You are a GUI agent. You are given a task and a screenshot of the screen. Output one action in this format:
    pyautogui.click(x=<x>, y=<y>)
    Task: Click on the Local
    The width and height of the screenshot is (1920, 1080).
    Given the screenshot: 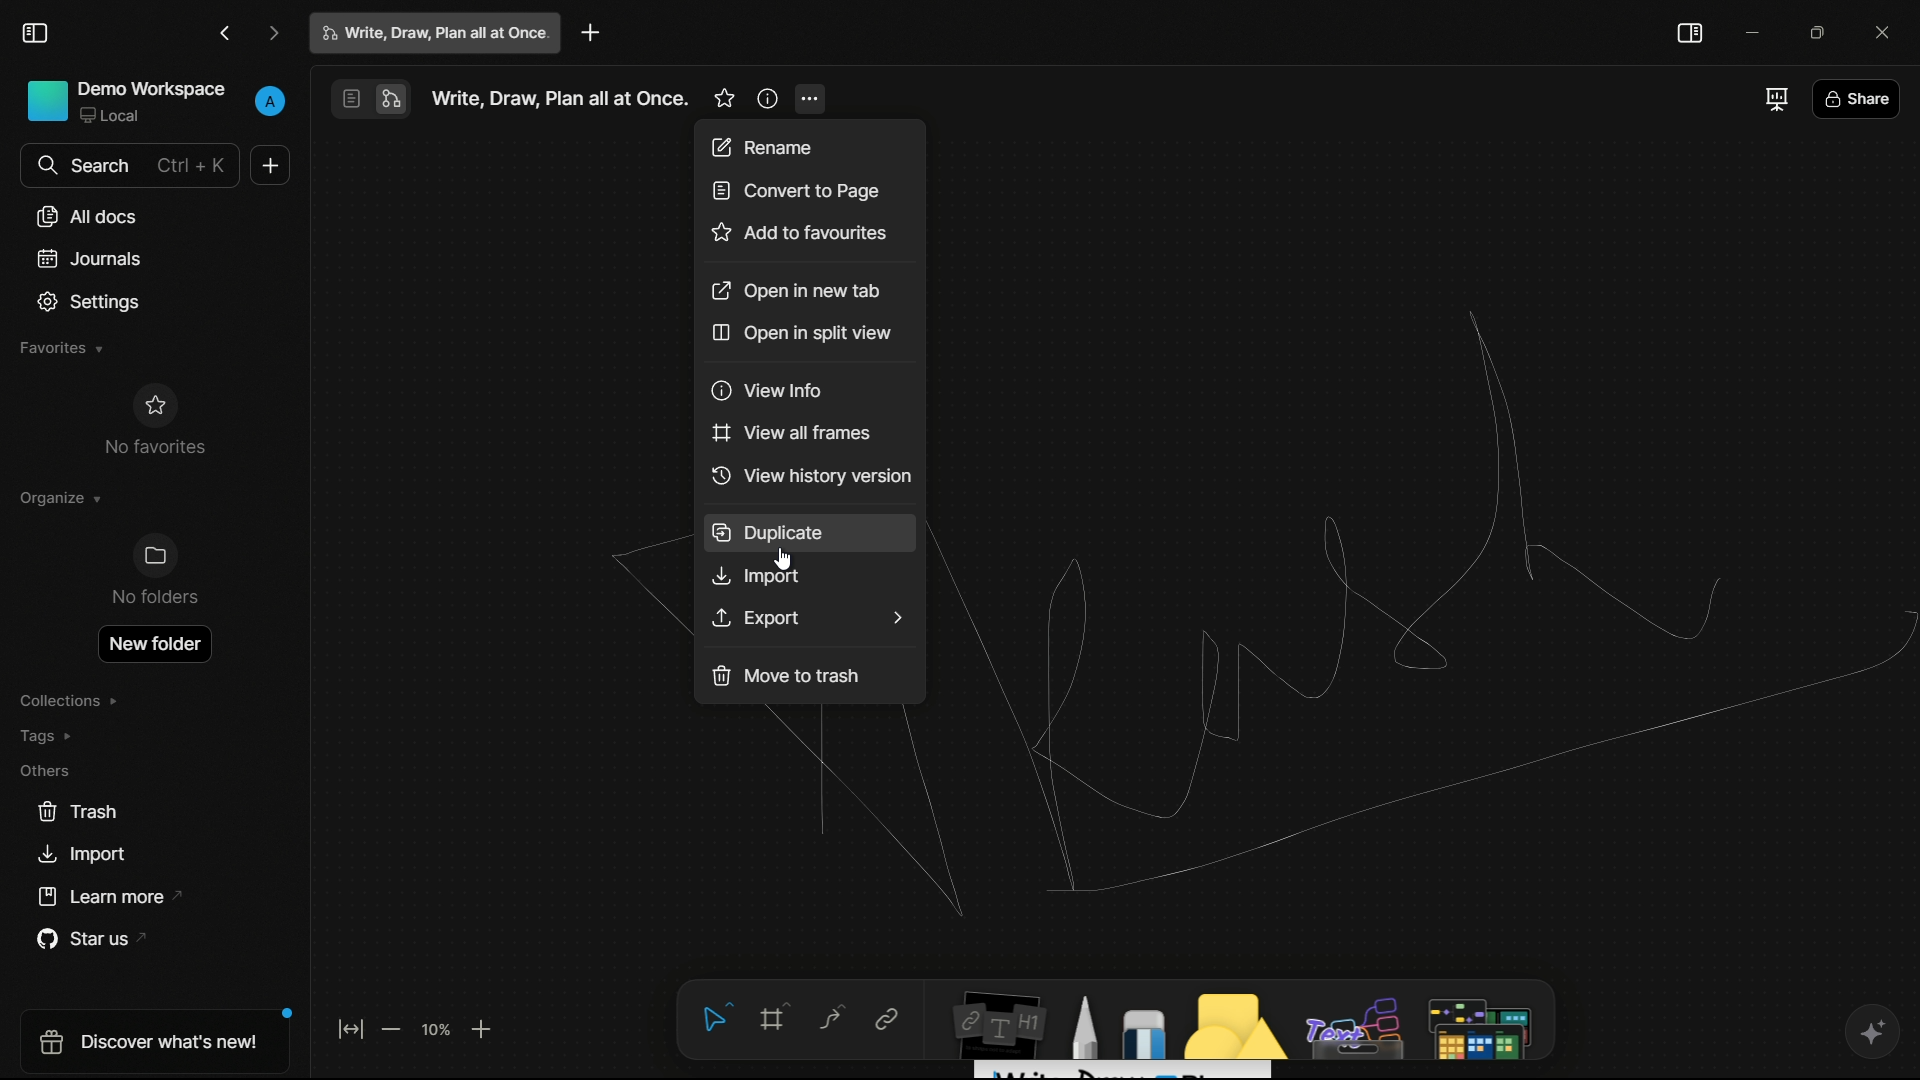 What is the action you would take?
    pyautogui.click(x=125, y=115)
    